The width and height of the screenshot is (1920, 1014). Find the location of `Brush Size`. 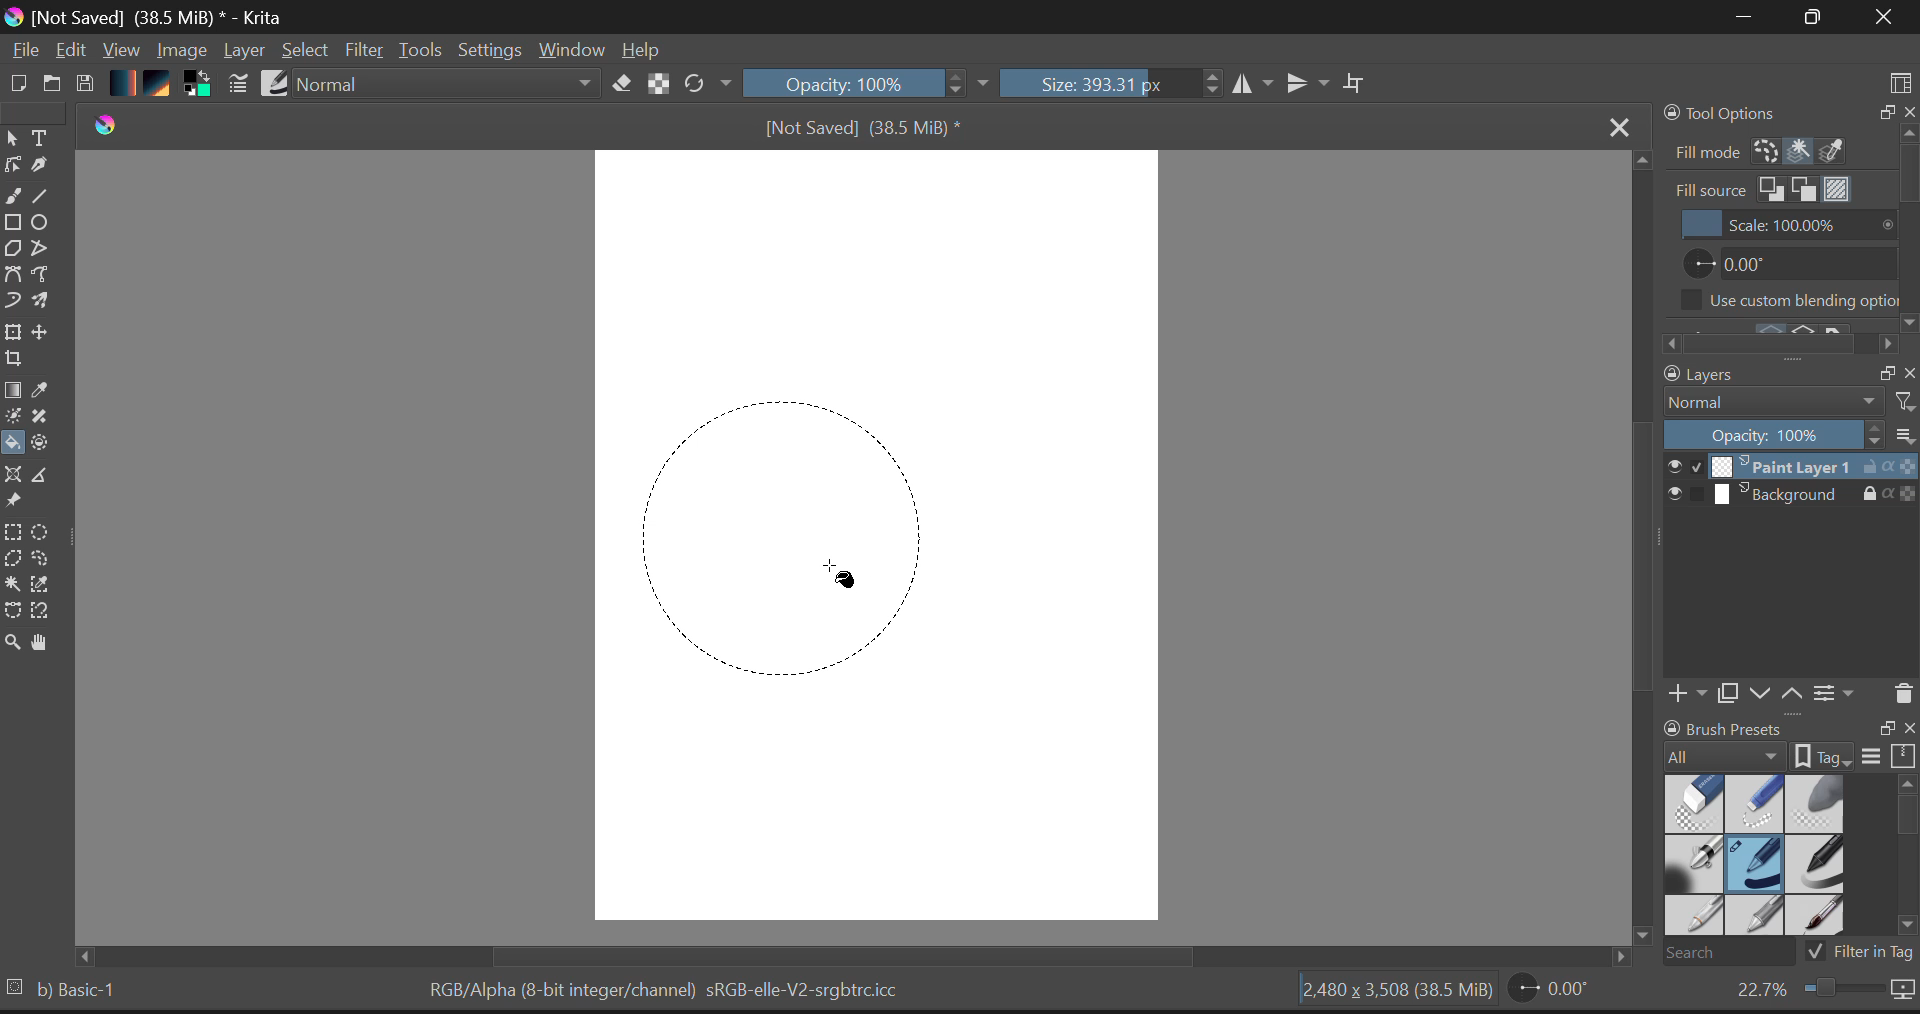

Brush Size is located at coordinates (1110, 85).